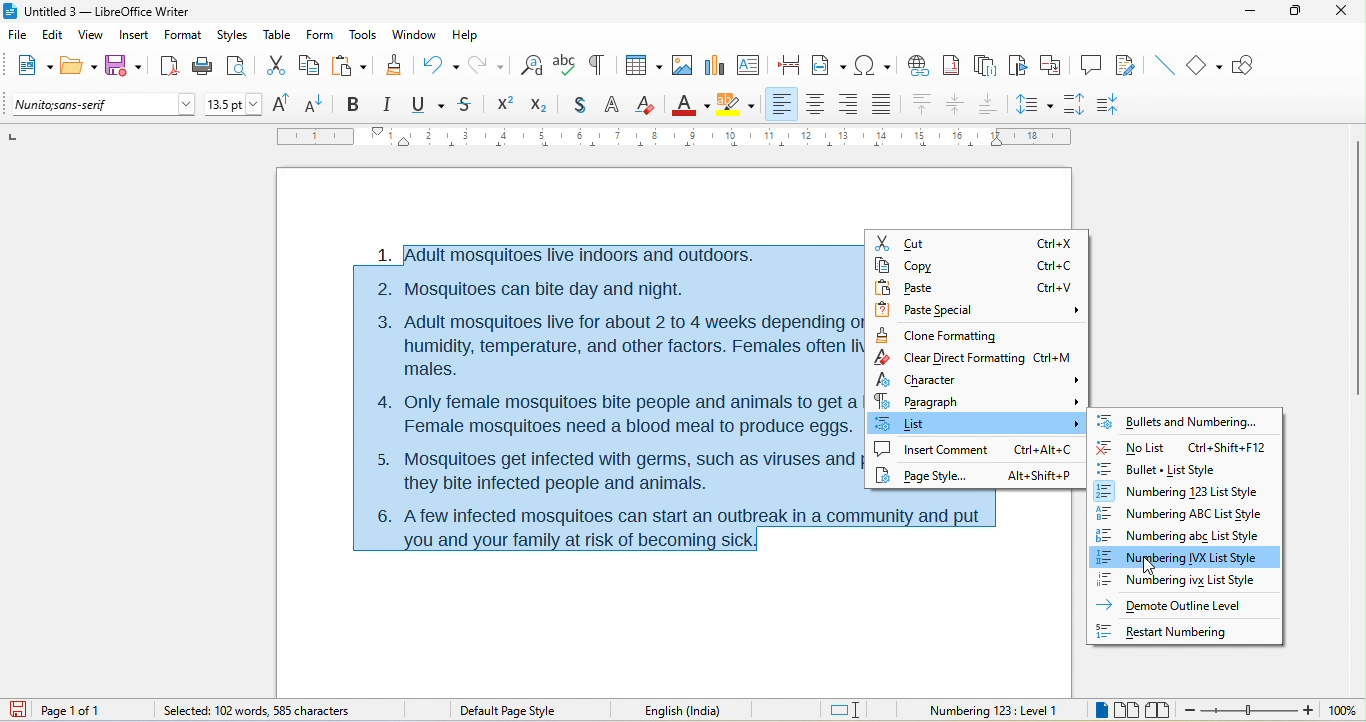  I want to click on italic, so click(391, 105).